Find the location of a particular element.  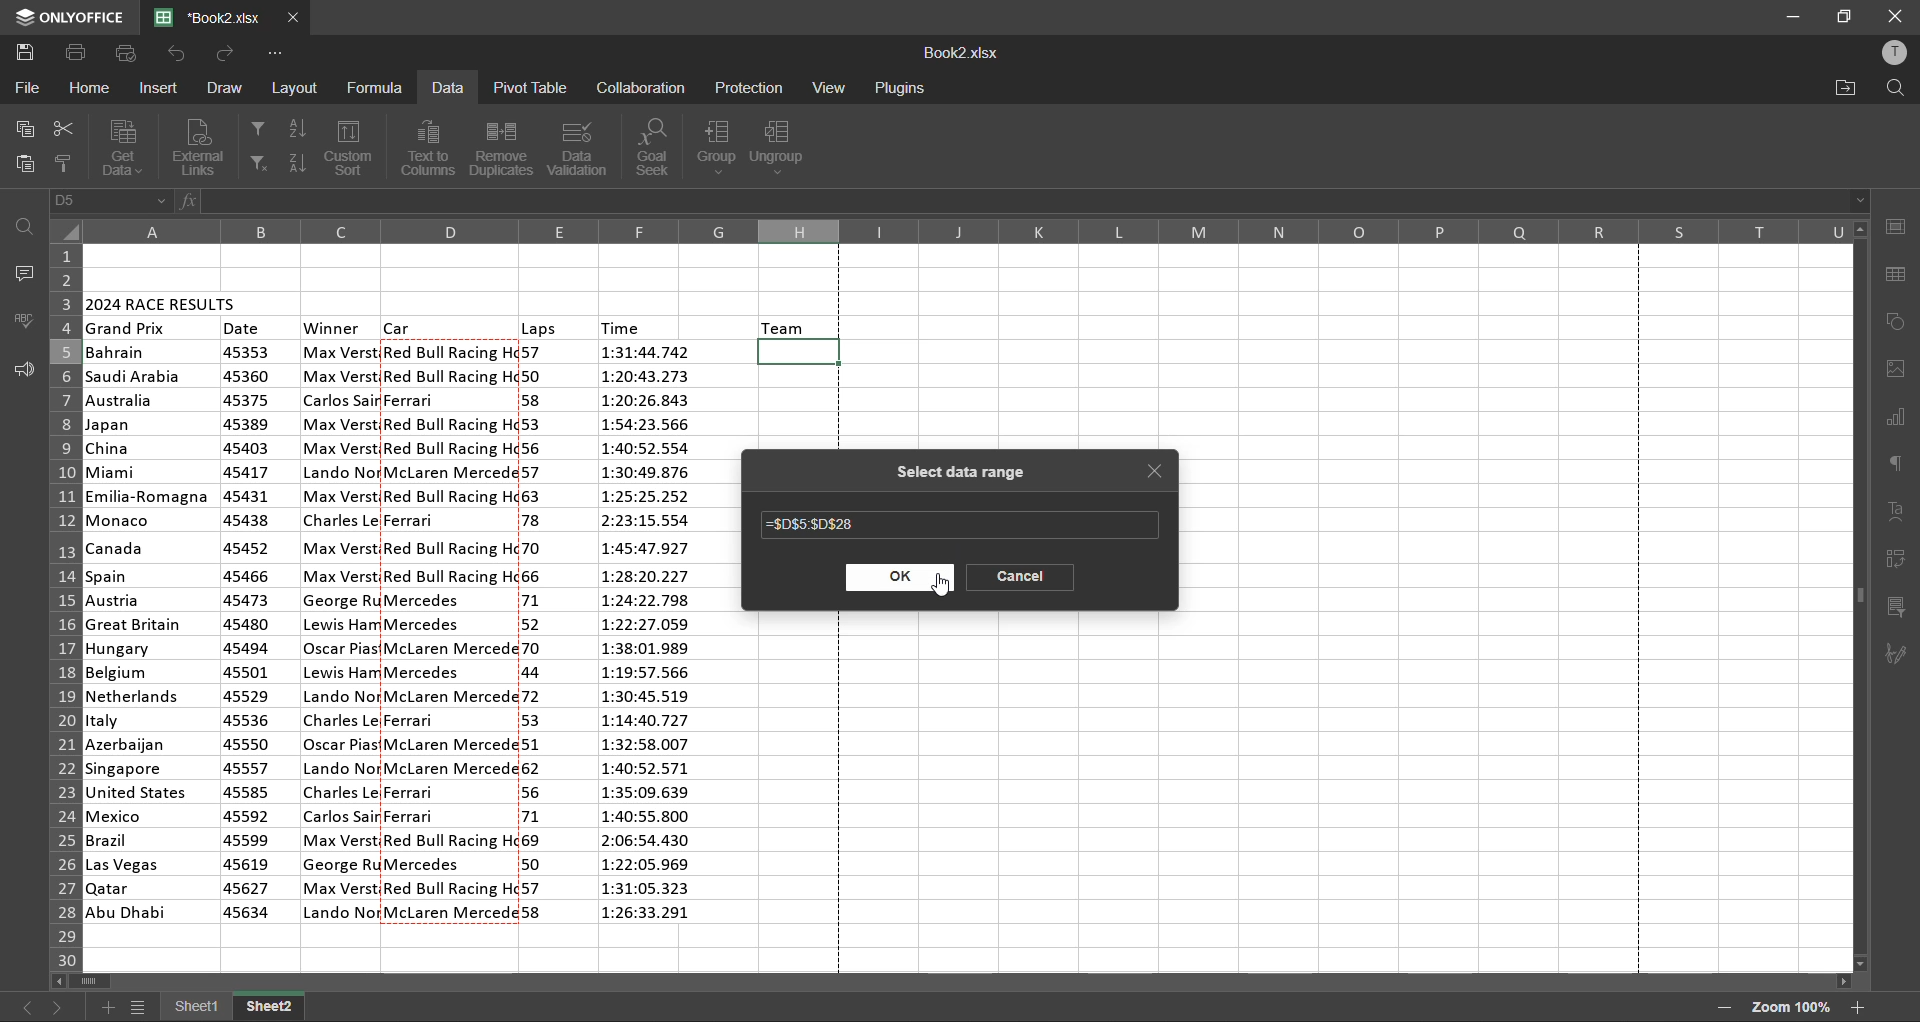

customize quick access toolbar is located at coordinates (273, 54).